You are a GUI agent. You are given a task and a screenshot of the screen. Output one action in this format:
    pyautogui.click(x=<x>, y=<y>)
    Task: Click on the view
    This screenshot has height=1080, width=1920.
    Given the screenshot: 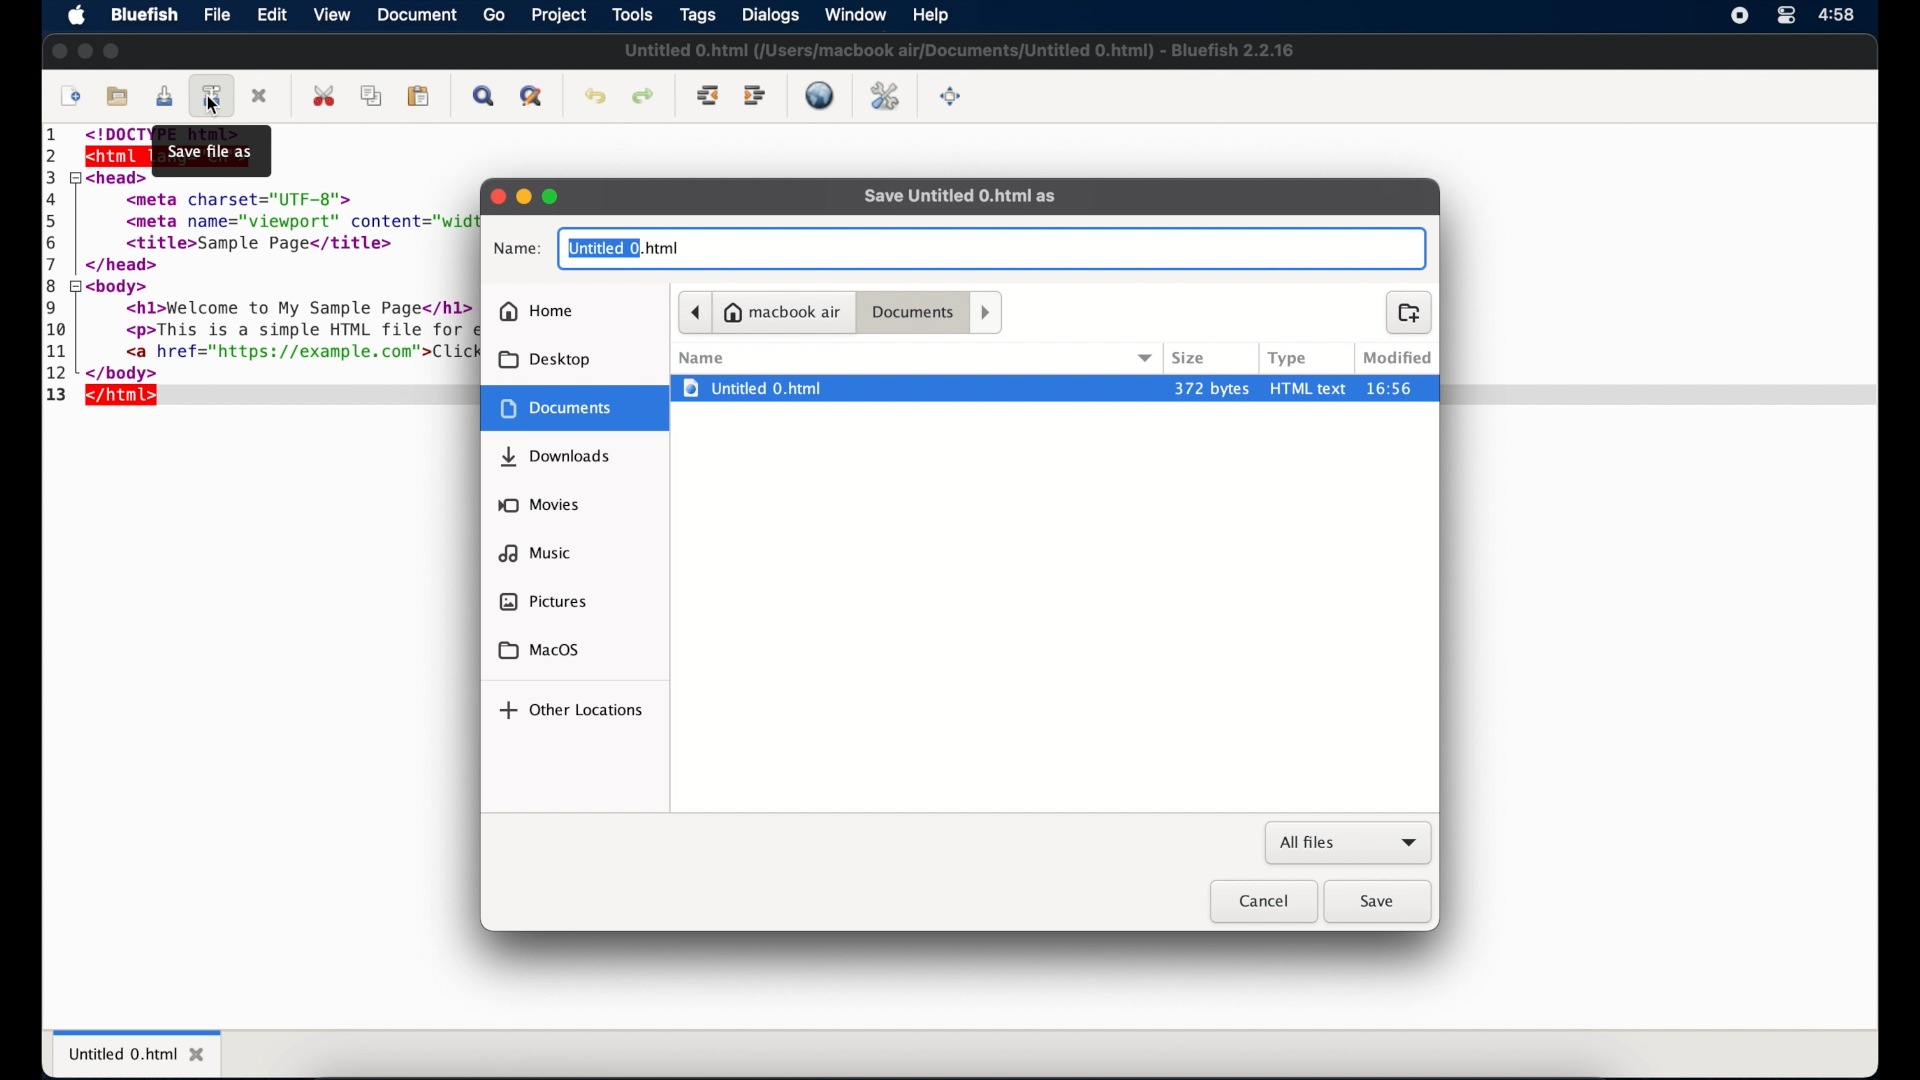 What is the action you would take?
    pyautogui.click(x=334, y=16)
    